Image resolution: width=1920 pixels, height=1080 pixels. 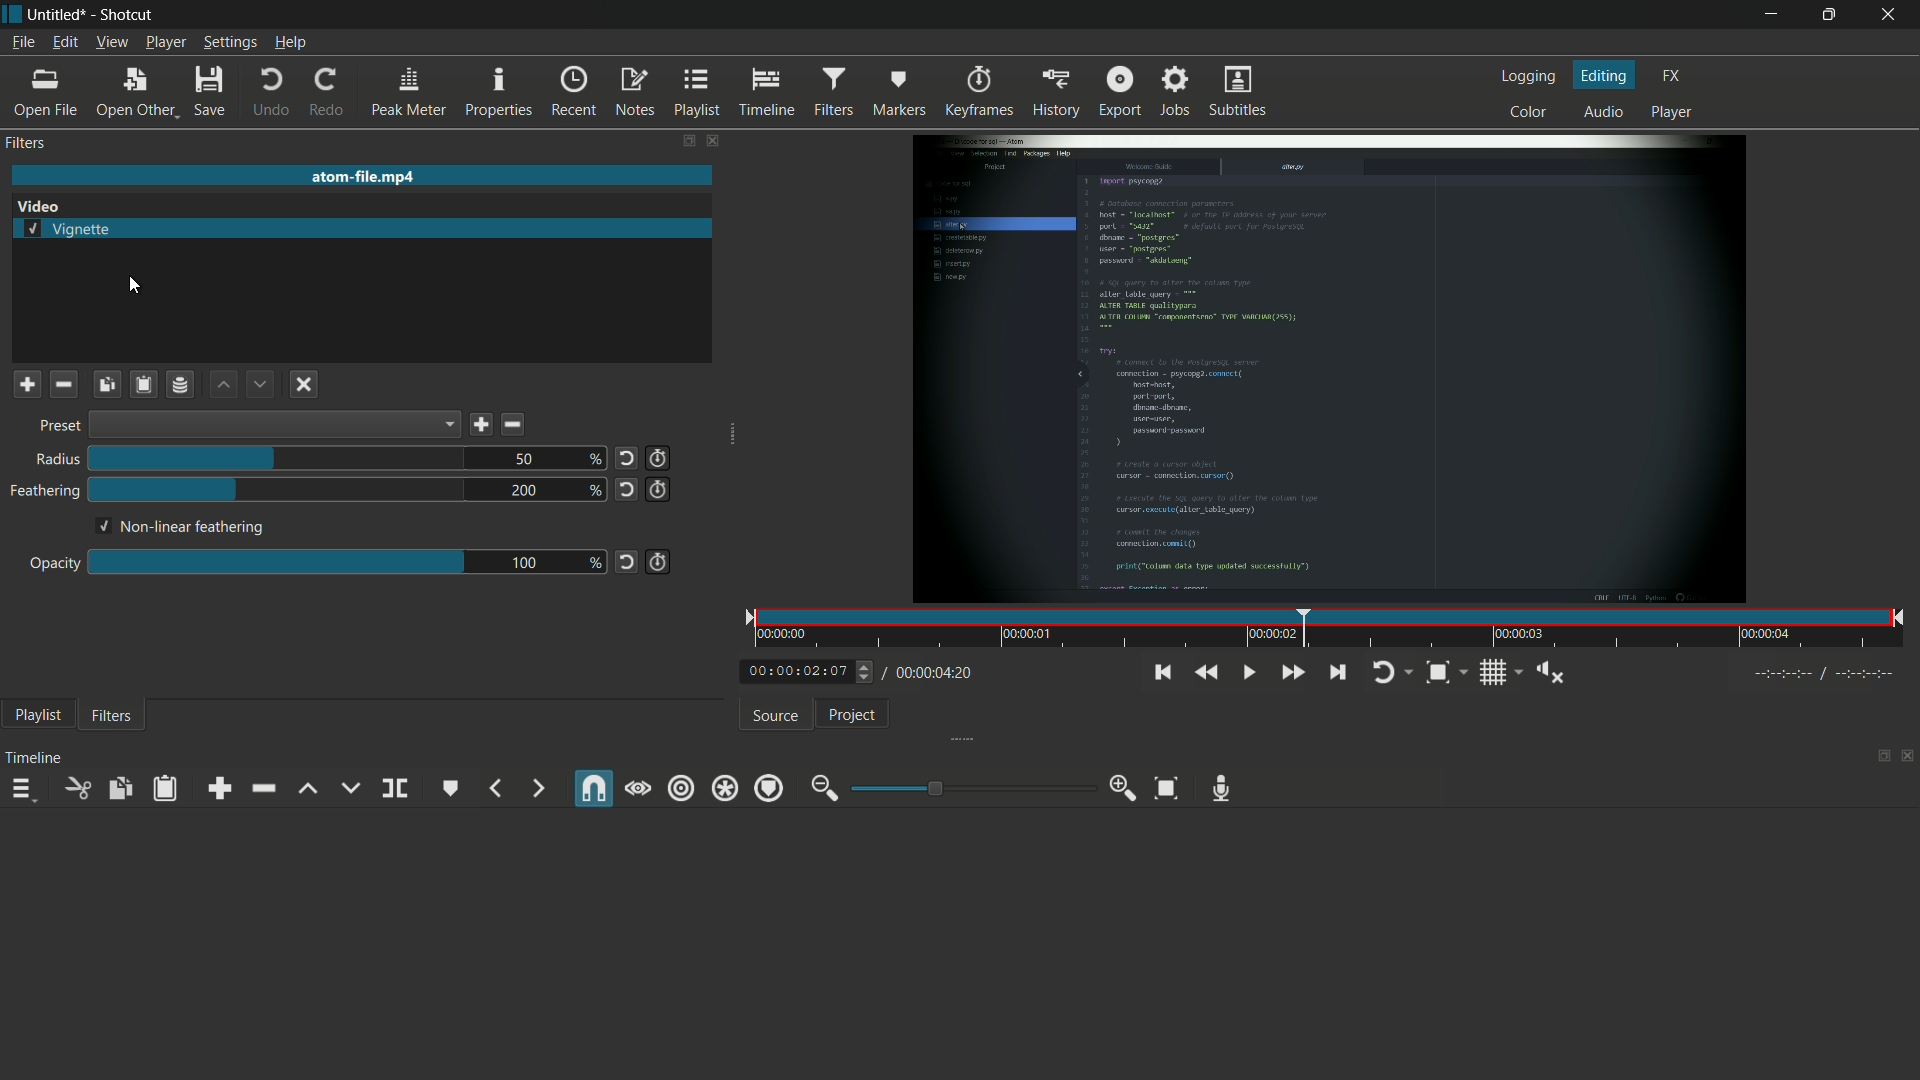 I want to click on quickly play forward, so click(x=1294, y=672).